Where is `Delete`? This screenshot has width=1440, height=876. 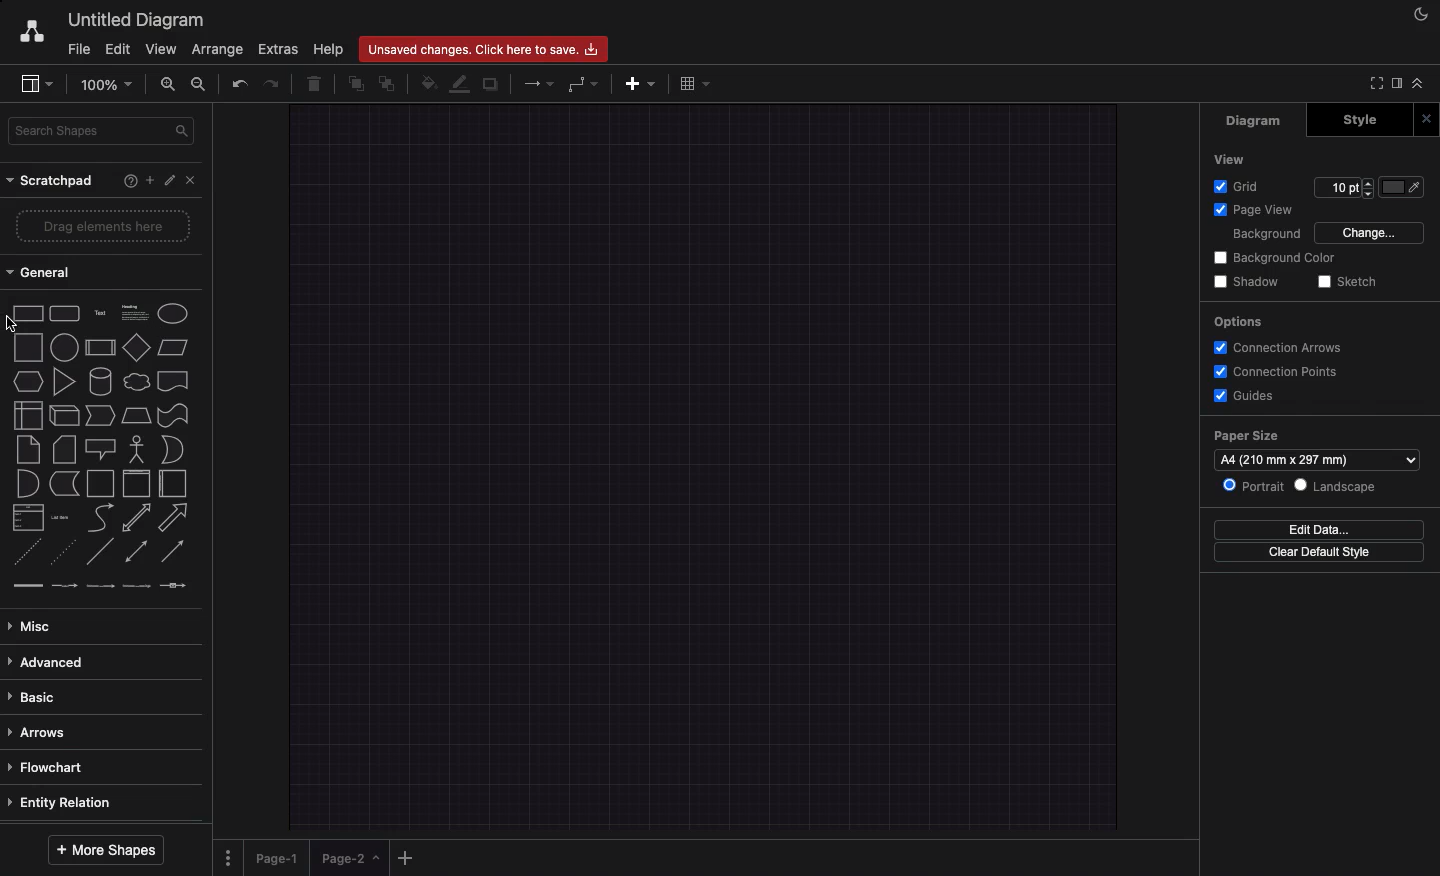 Delete is located at coordinates (316, 81).